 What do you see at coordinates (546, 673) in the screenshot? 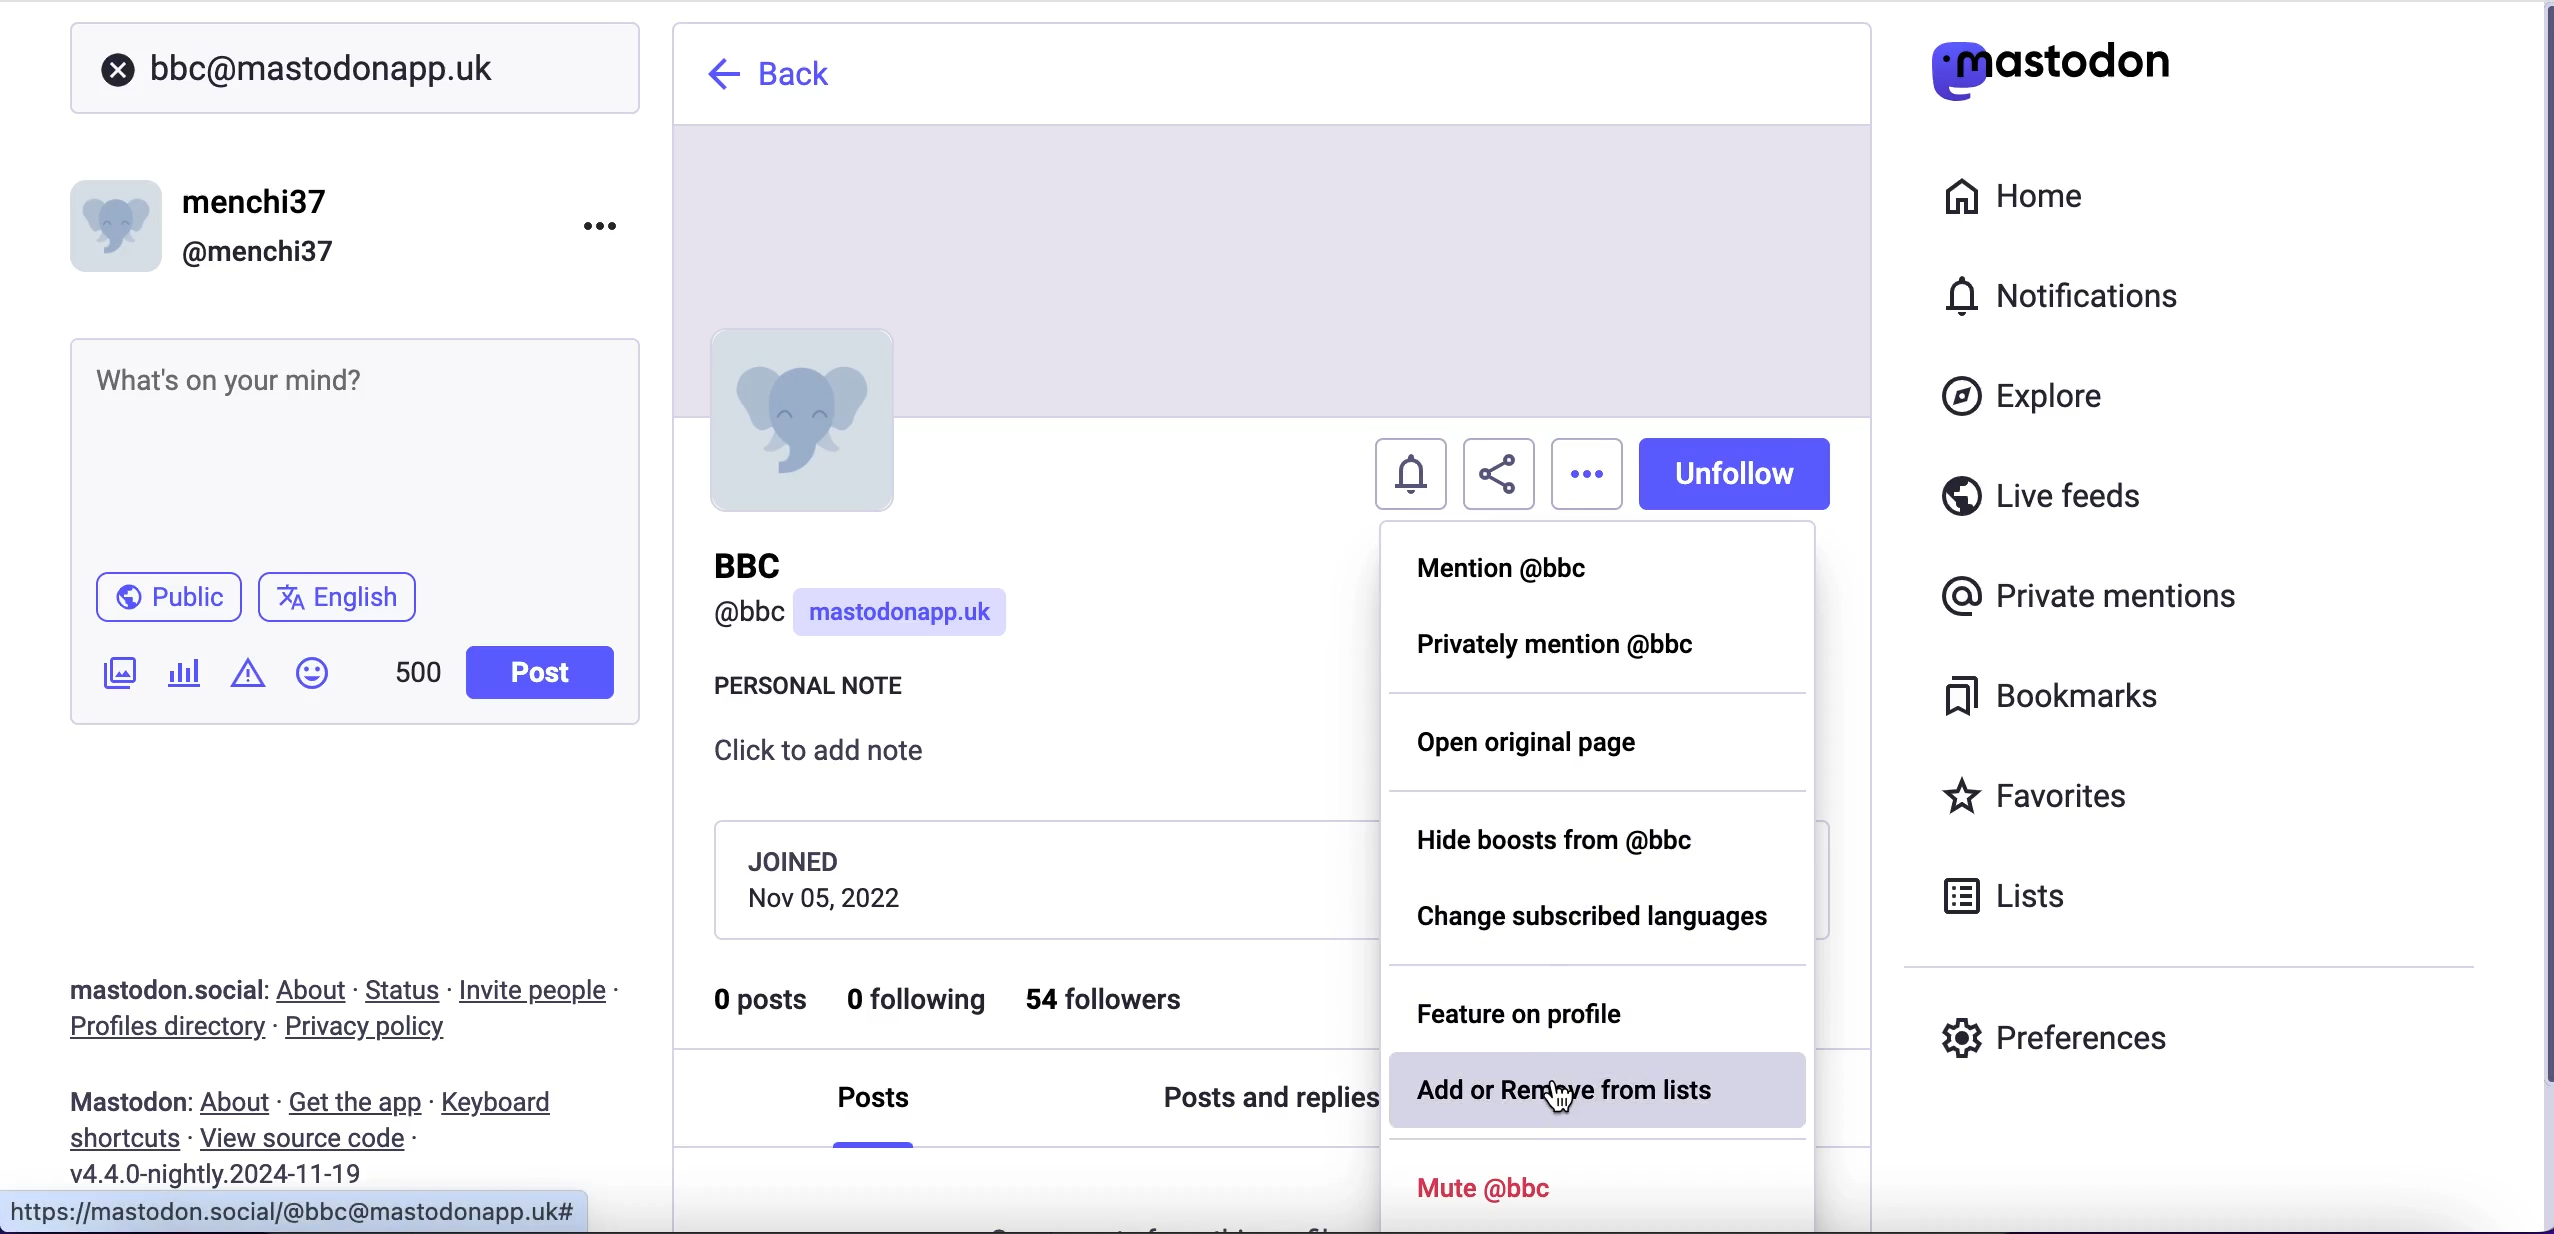
I see `post button` at bounding box center [546, 673].